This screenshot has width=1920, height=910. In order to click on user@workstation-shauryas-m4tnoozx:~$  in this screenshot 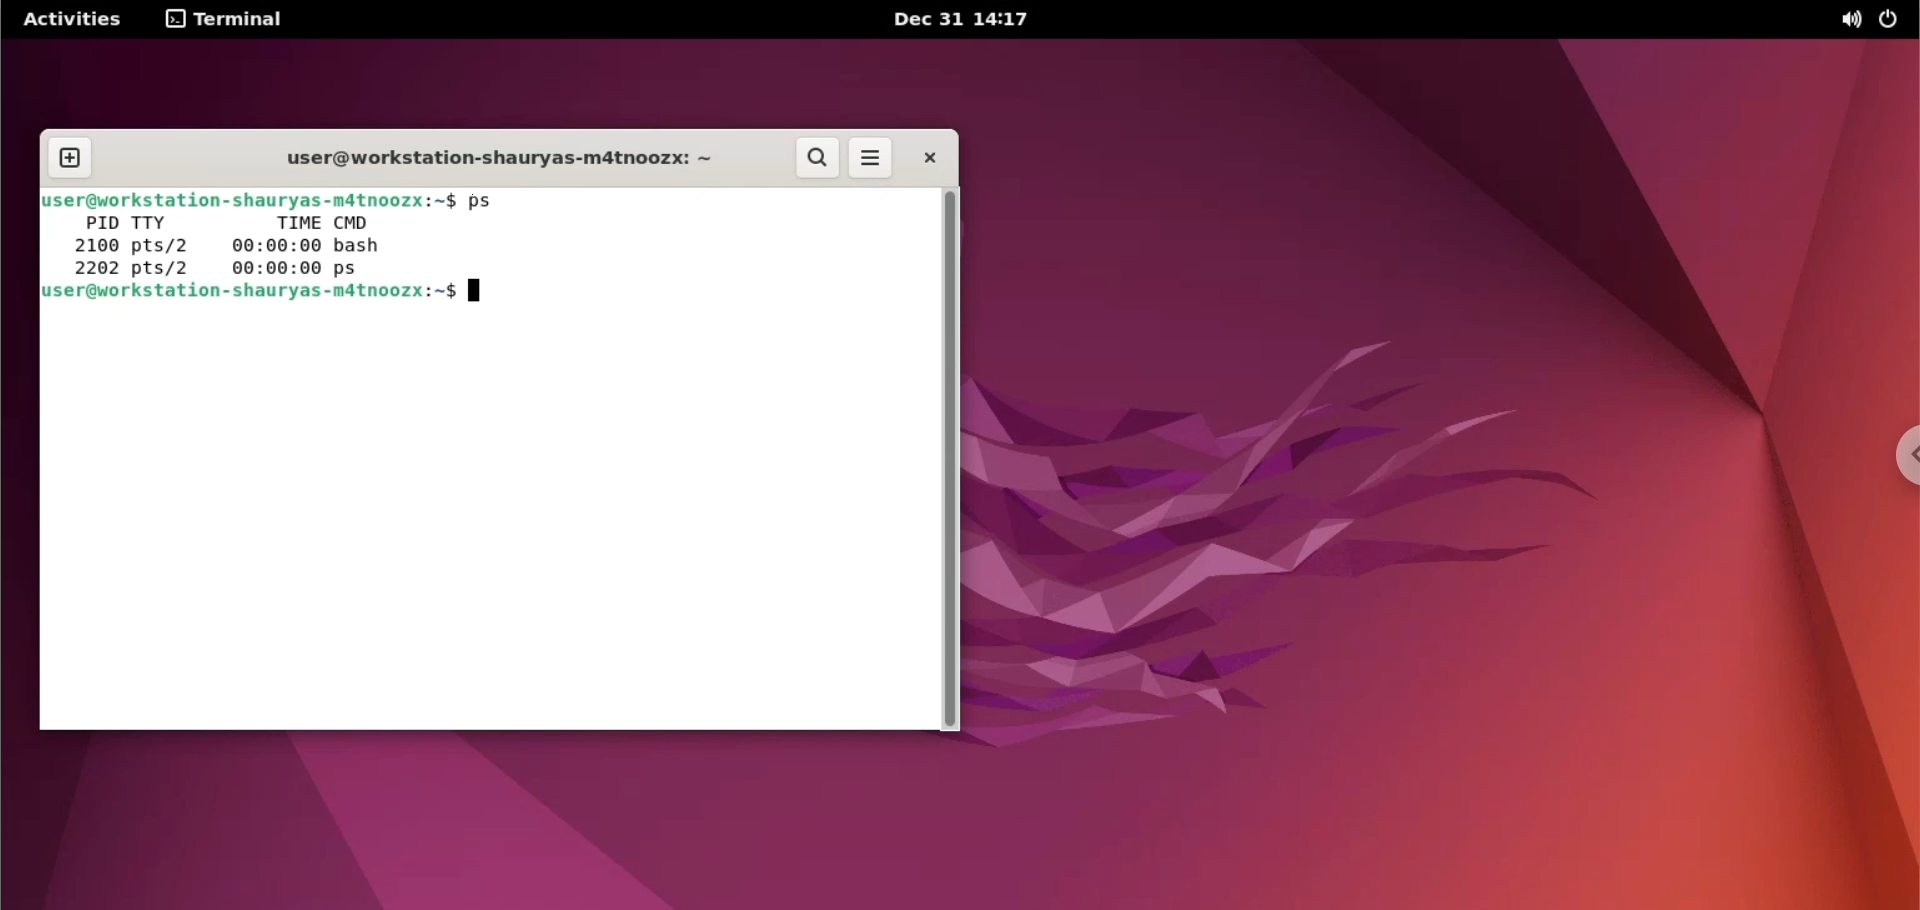, I will do `click(250, 292)`.